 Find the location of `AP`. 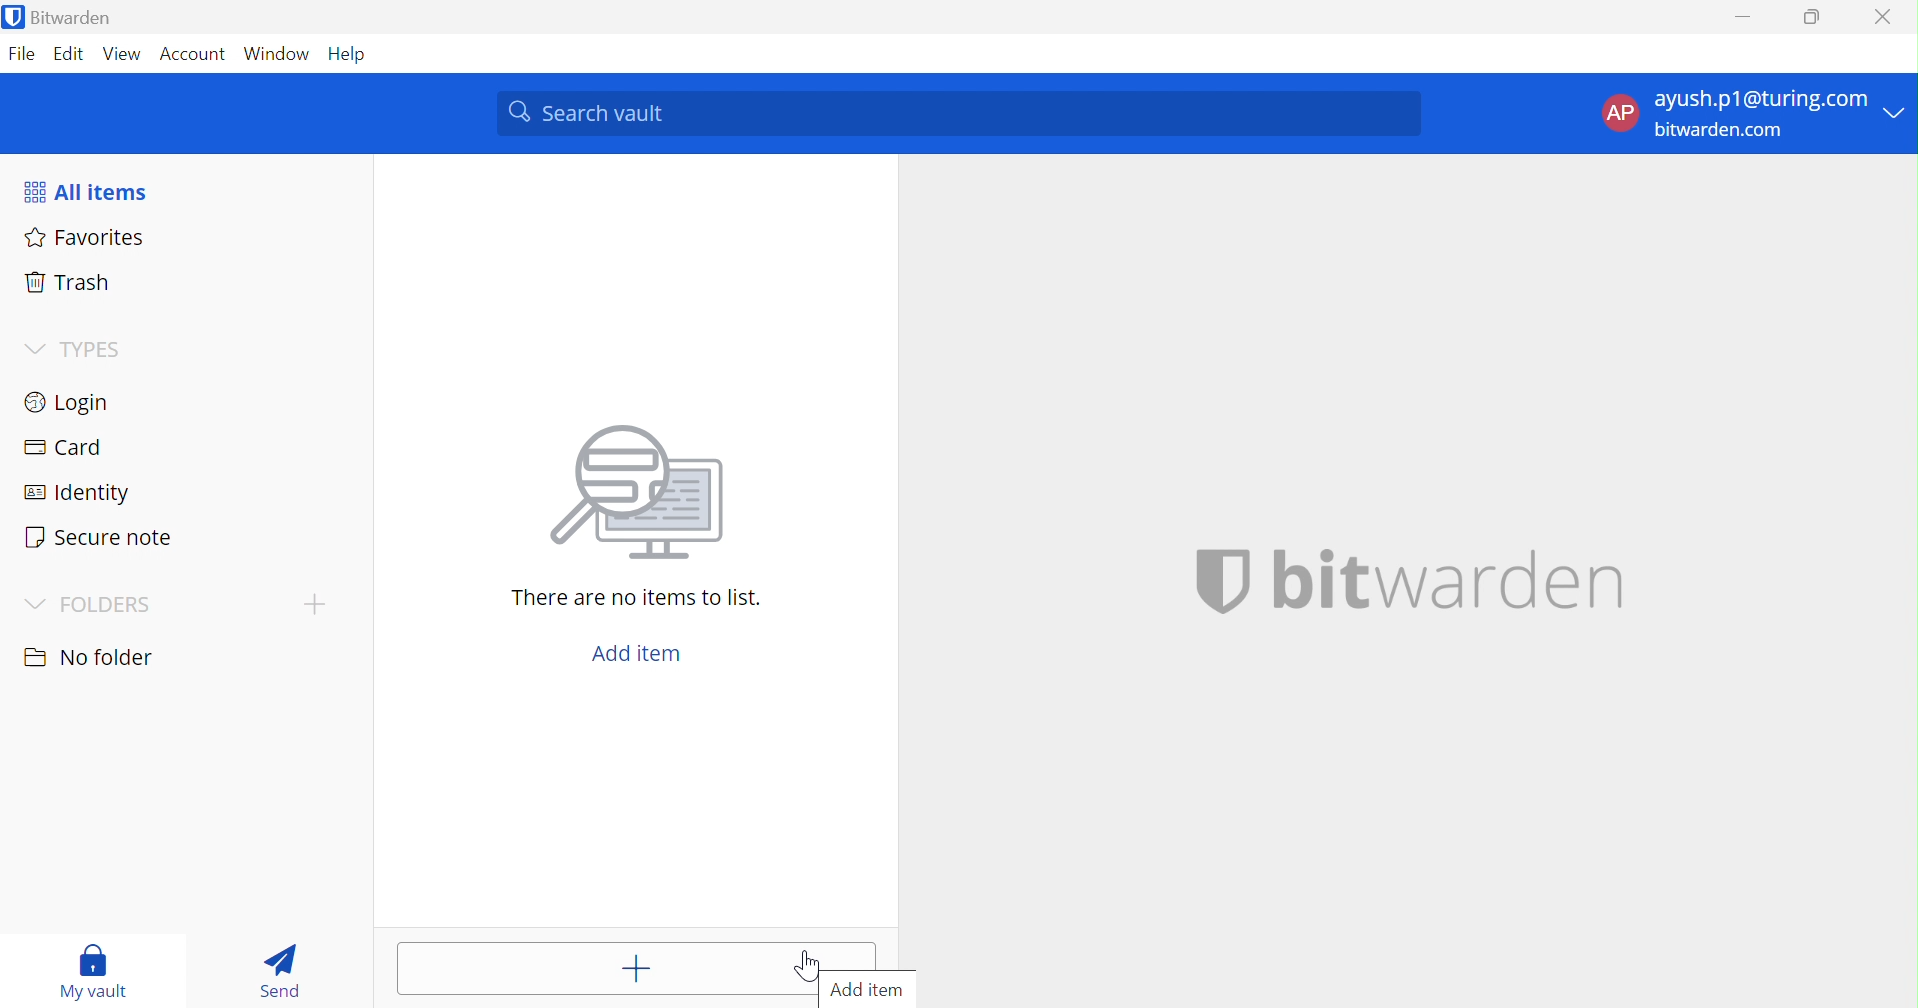

AP is located at coordinates (1619, 112).